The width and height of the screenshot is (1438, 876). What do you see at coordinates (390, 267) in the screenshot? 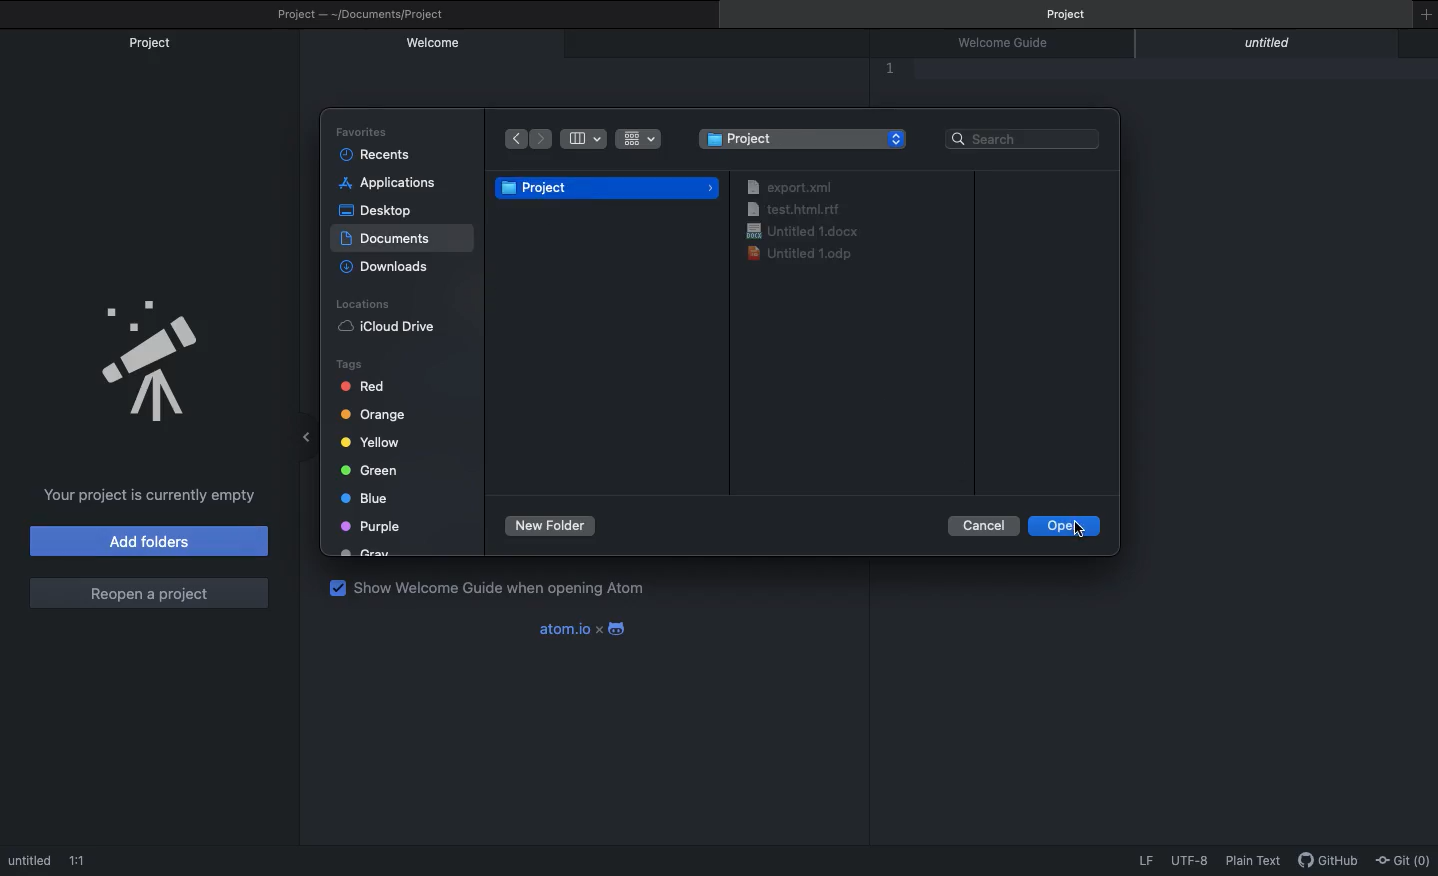
I see `Downloads` at bounding box center [390, 267].